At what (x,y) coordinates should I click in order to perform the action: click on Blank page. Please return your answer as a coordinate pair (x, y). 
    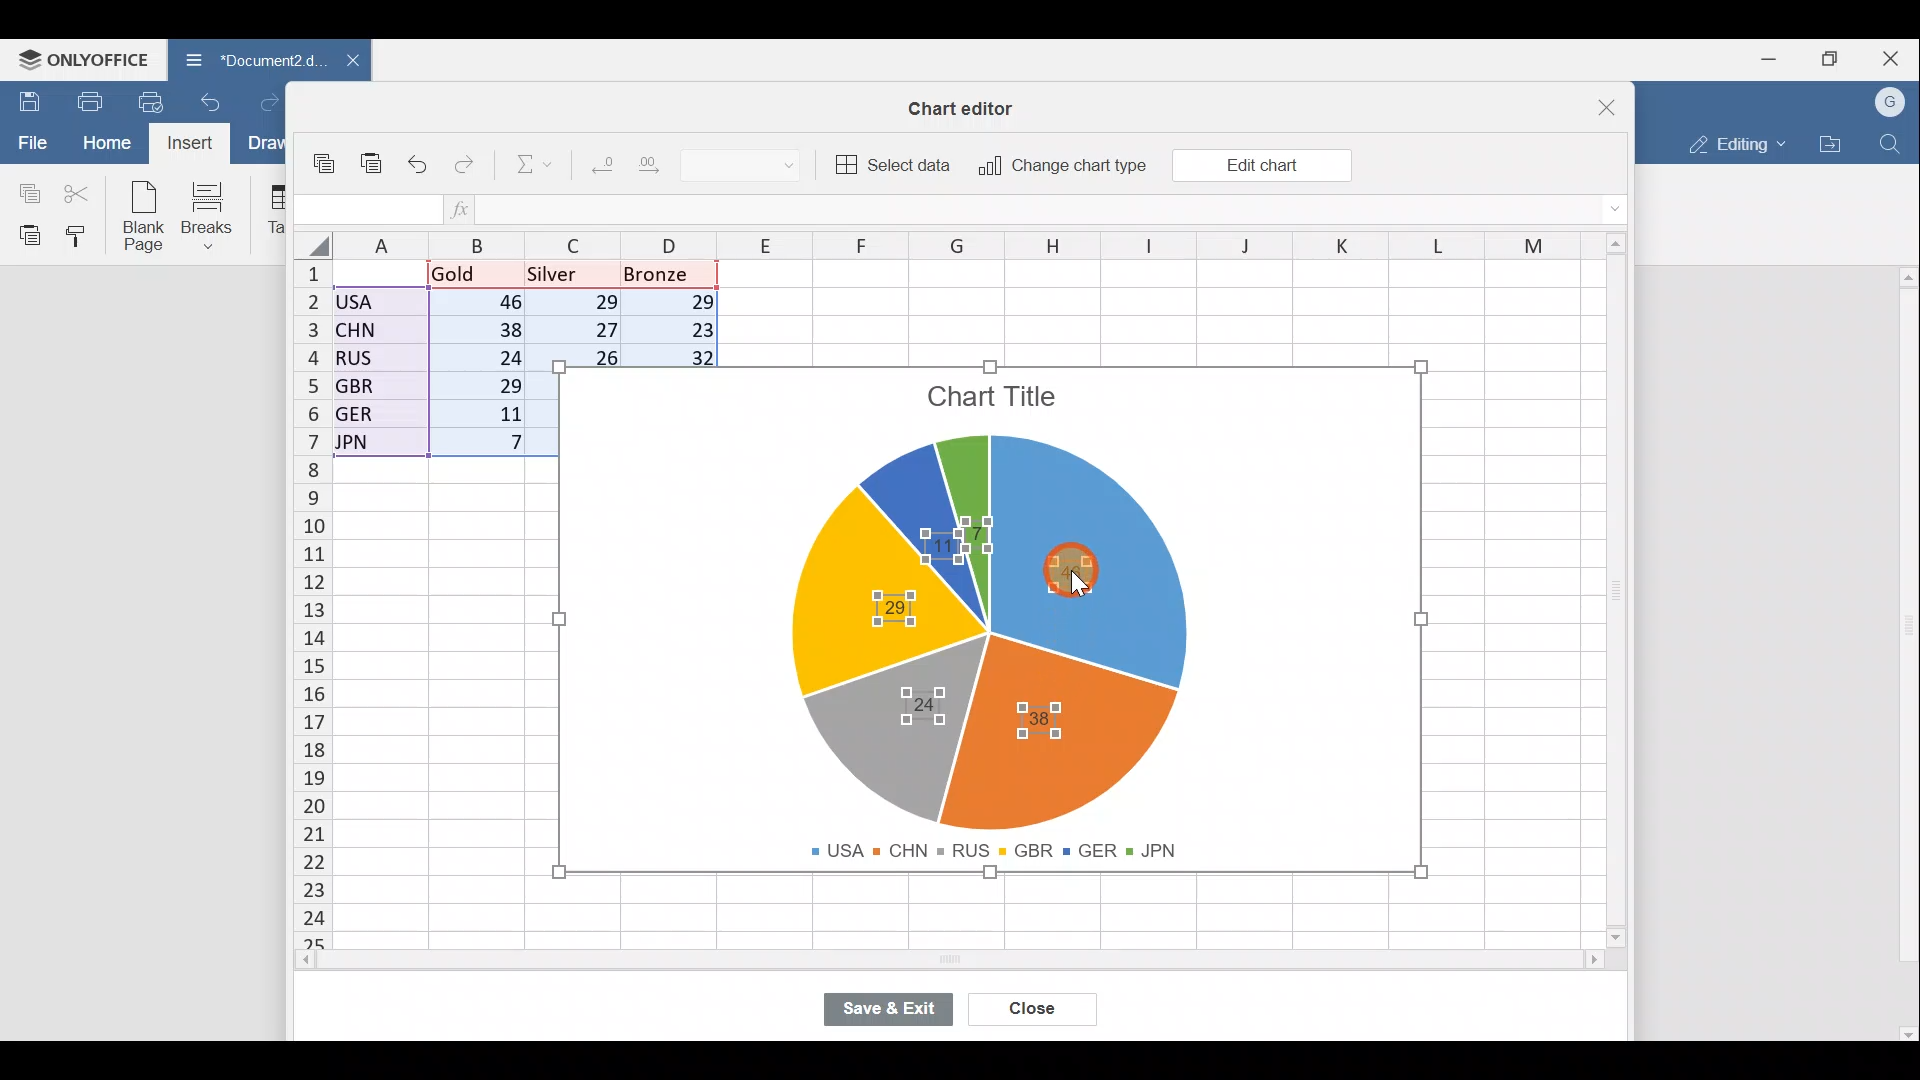
    Looking at the image, I should click on (139, 214).